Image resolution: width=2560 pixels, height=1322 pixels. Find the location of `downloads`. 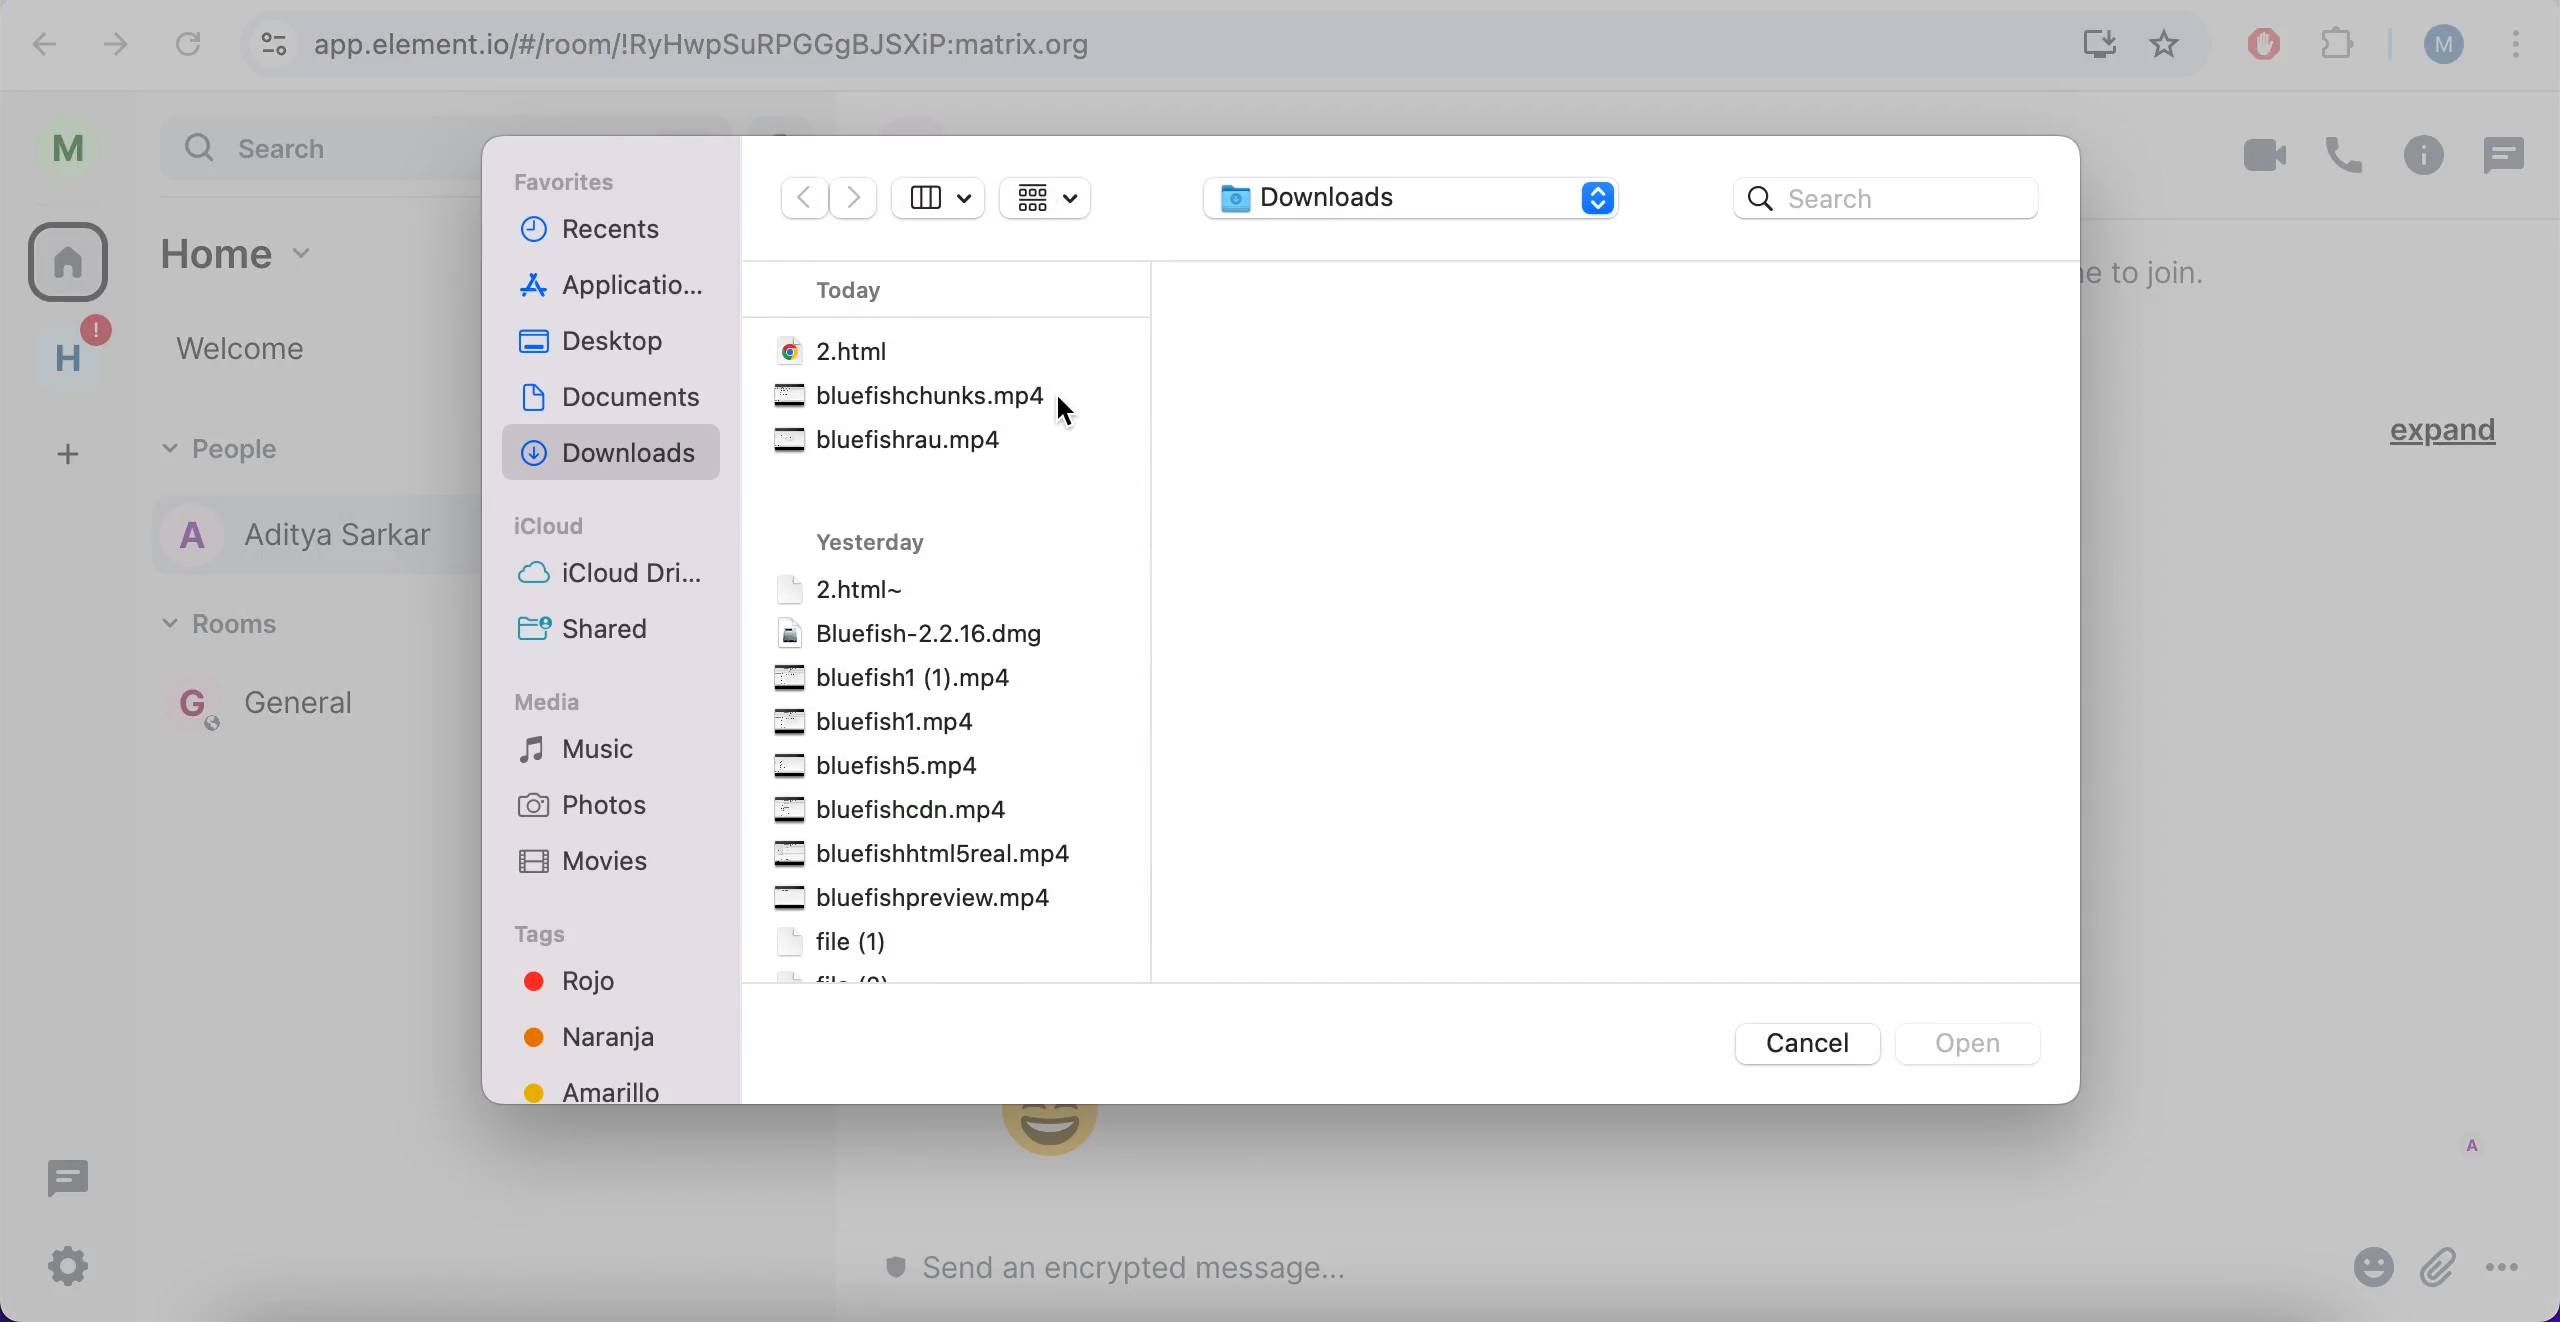

downloads is located at coordinates (1416, 199).